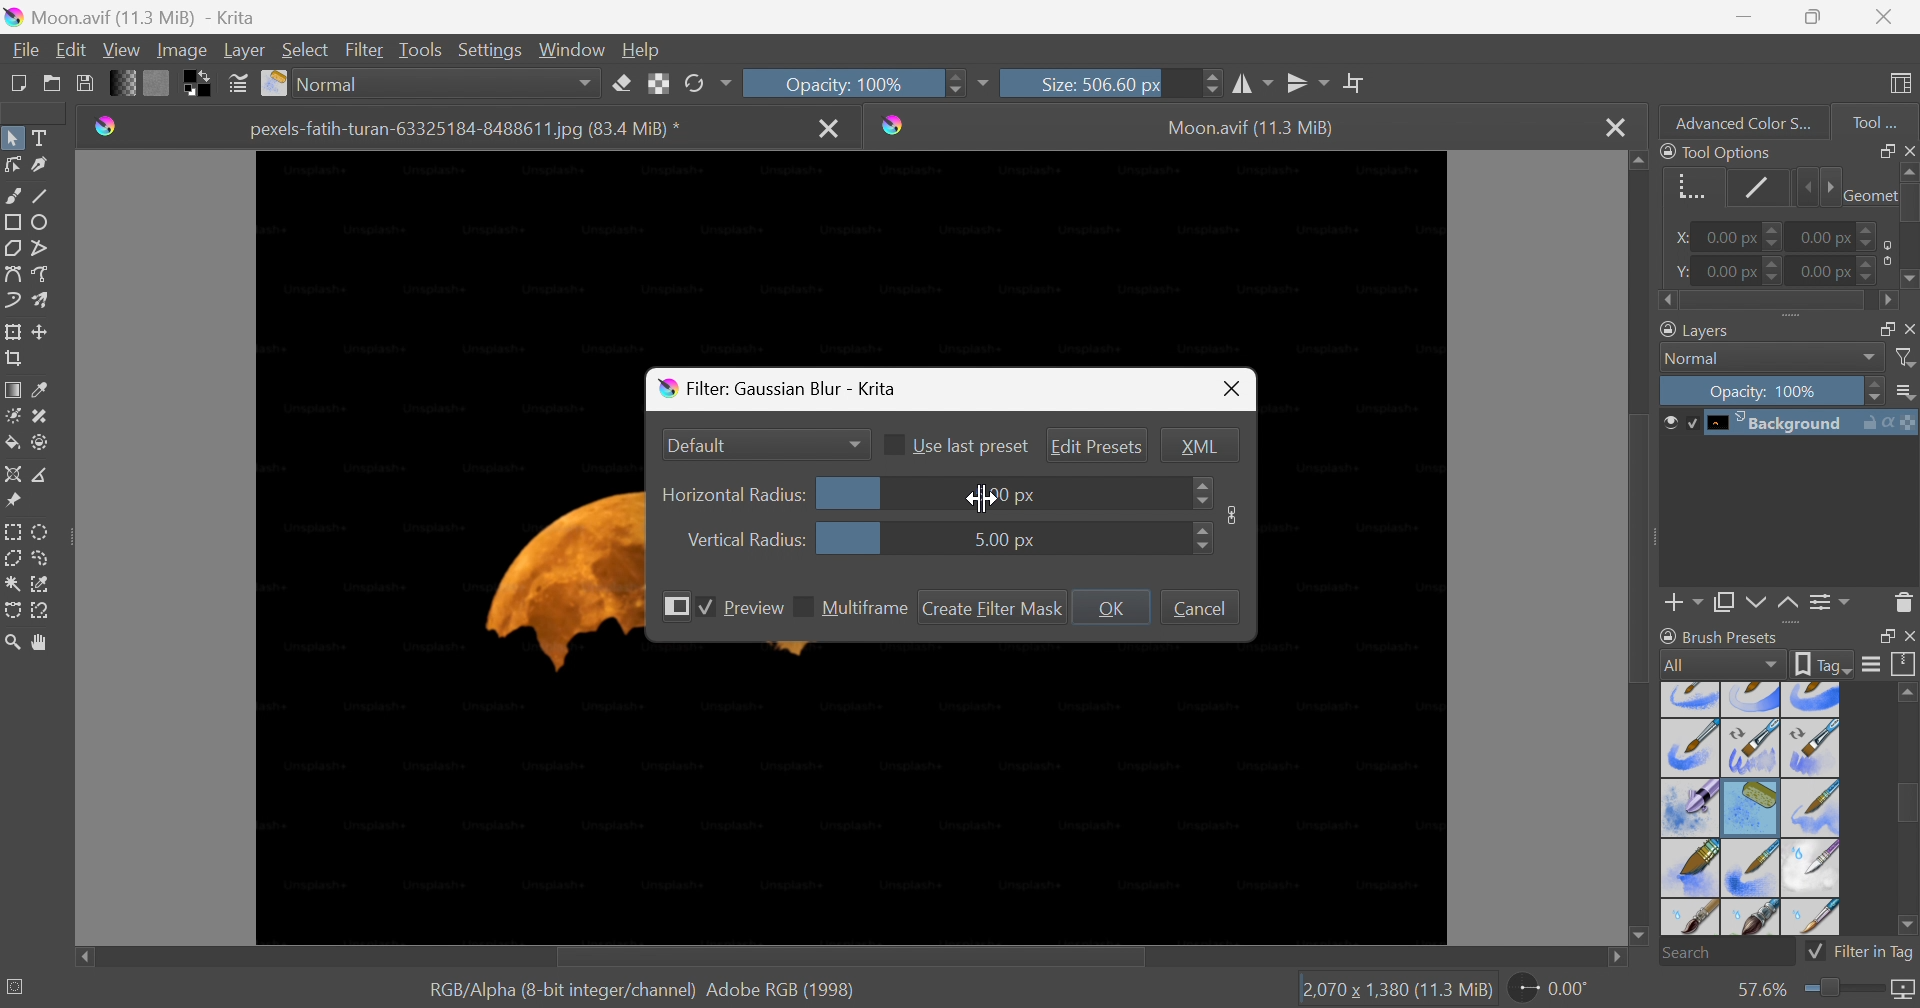 The height and width of the screenshot is (1008, 1920). What do you see at coordinates (366, 50) in the screenshot?
I see `Filter` at bounding box center [366, 50].